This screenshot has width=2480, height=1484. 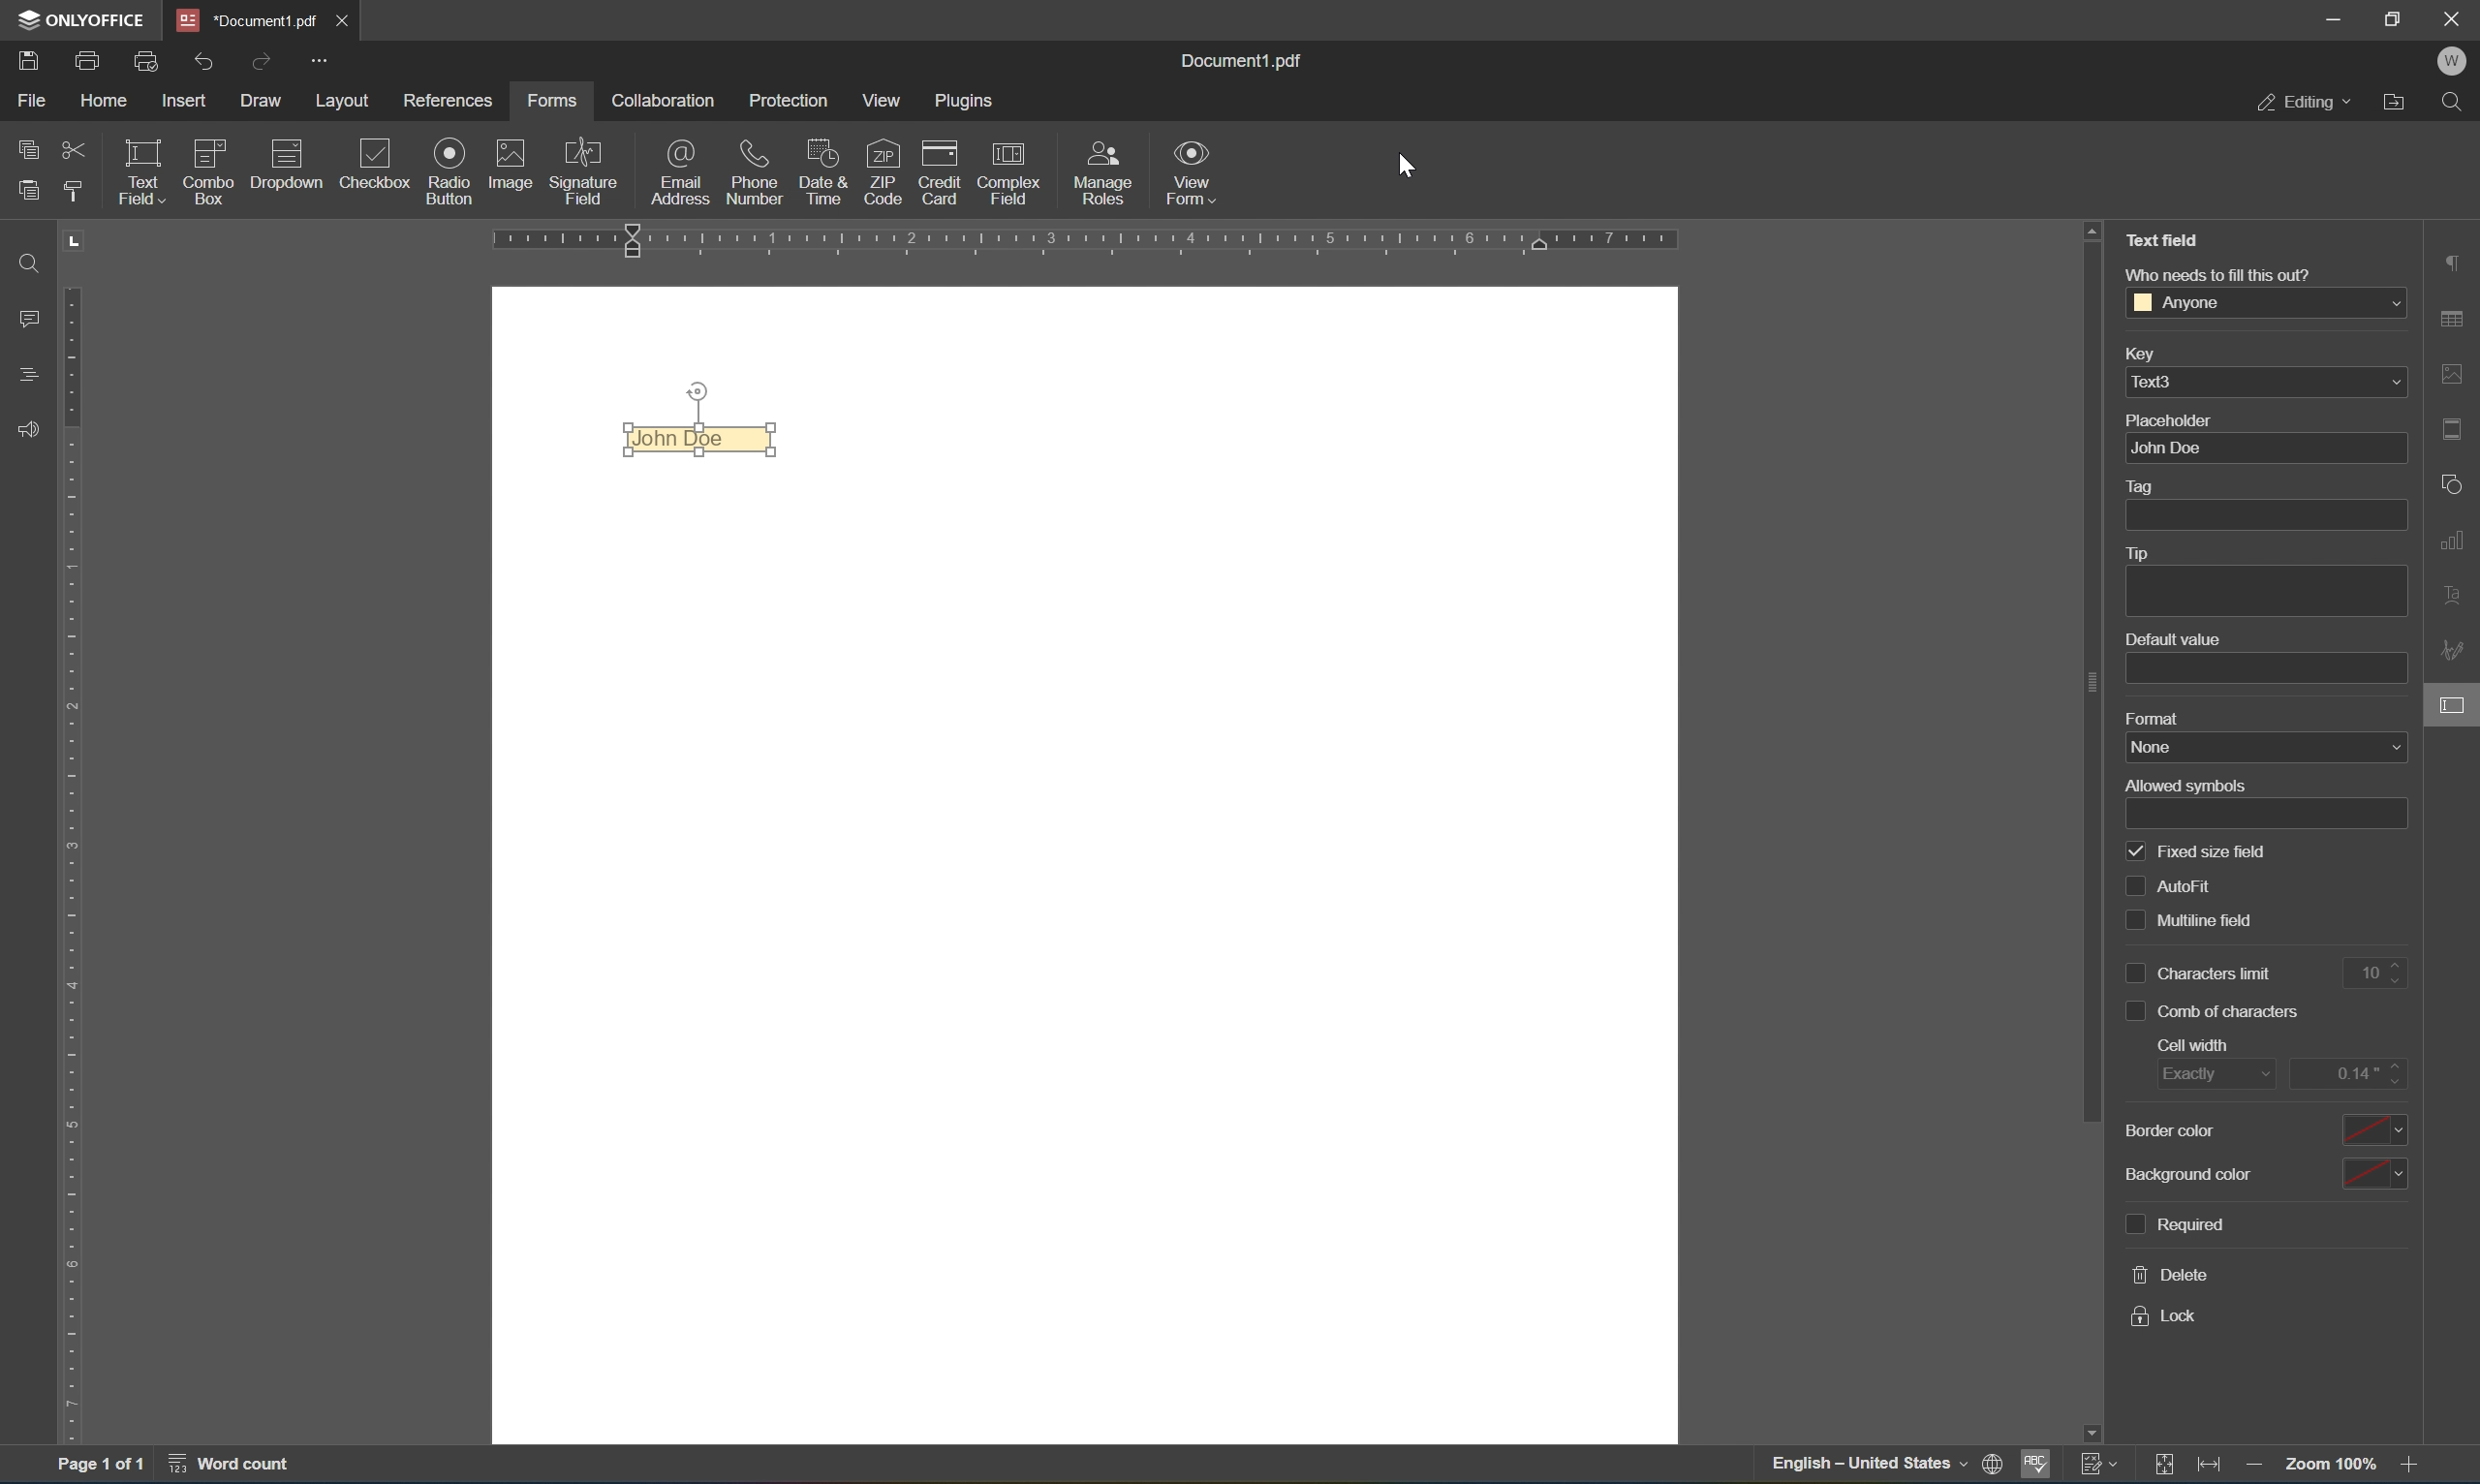 What do you see at coordinates (253, 19) in the screenshot?
I see `document1` at bounding box center [253, 19].